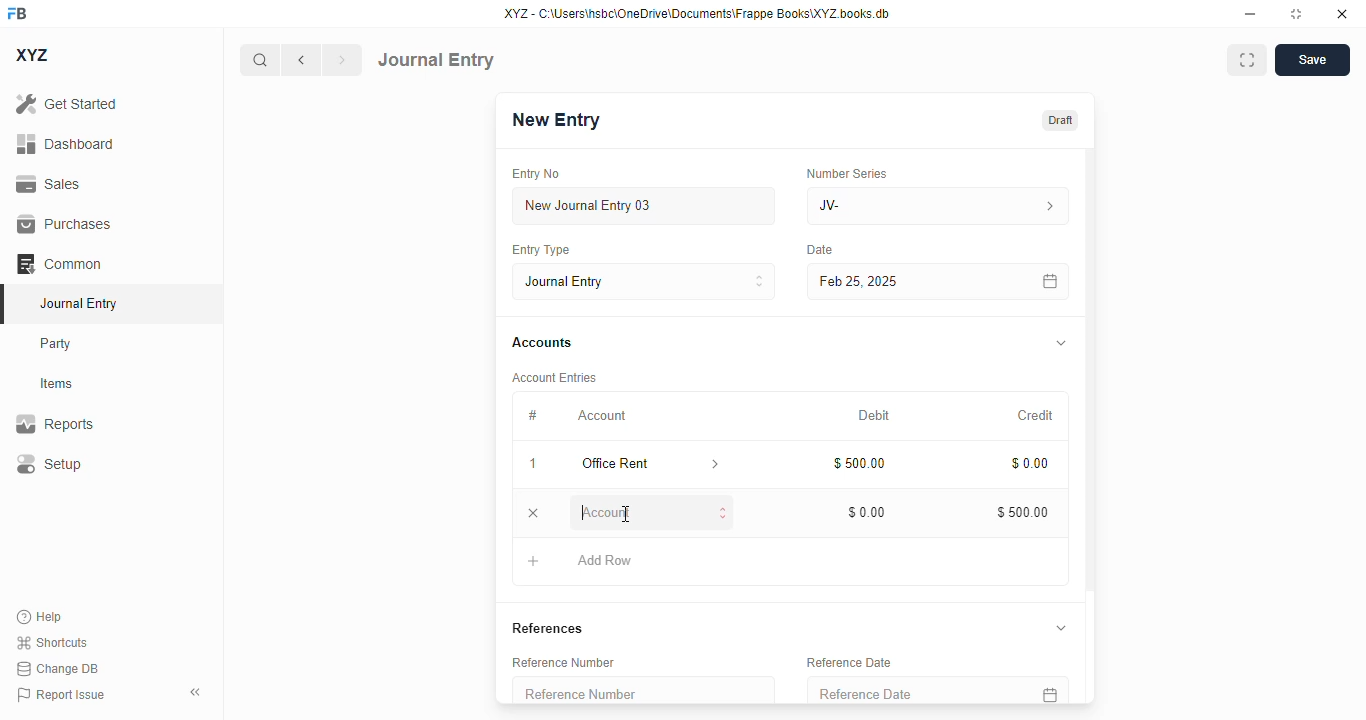  Describe the element at coordinates (197, 692) in the screenshot. I see `toggle sidebar` at that location.